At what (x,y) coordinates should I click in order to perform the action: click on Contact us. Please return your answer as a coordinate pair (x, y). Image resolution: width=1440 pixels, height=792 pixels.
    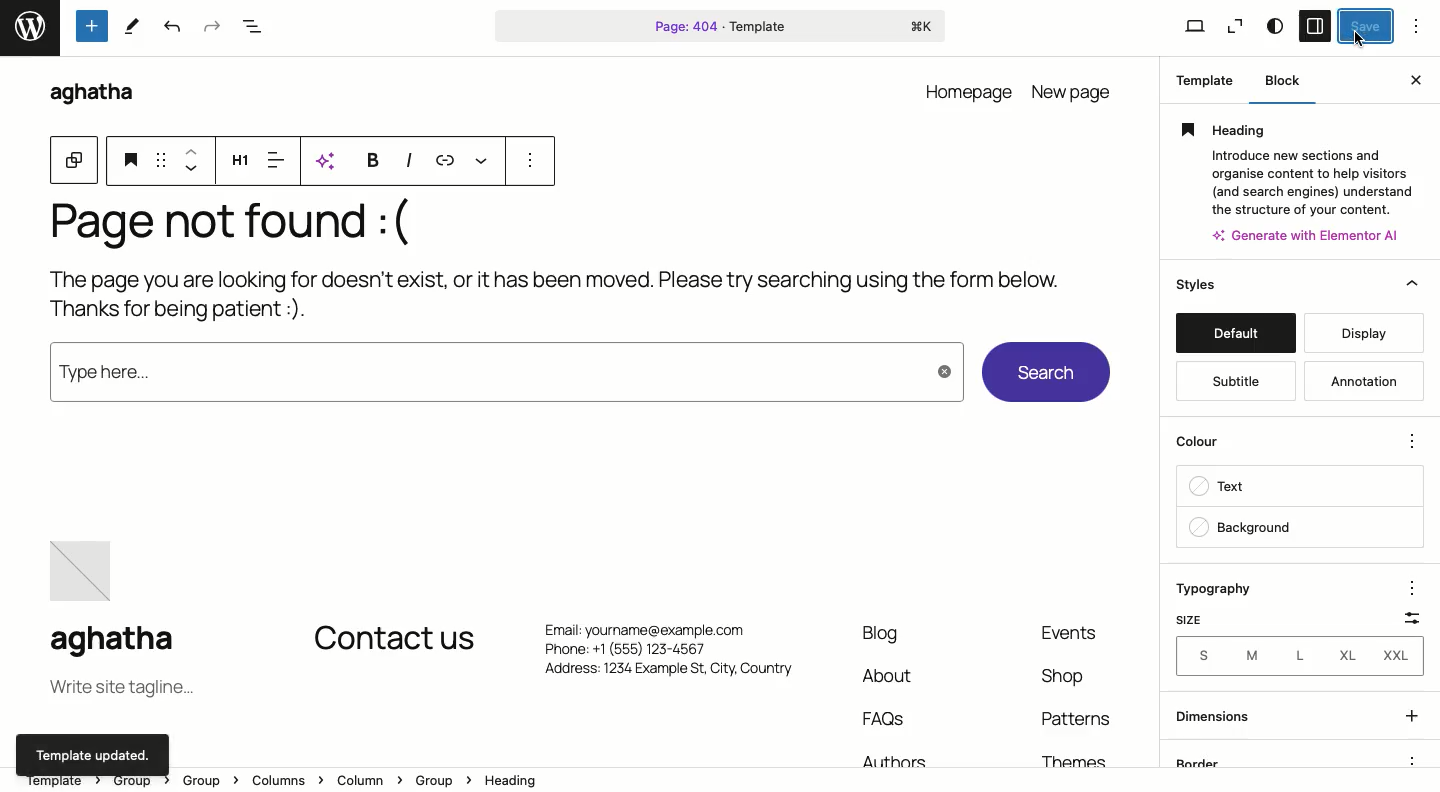
    Looking at the image, I should click on (394, 640).